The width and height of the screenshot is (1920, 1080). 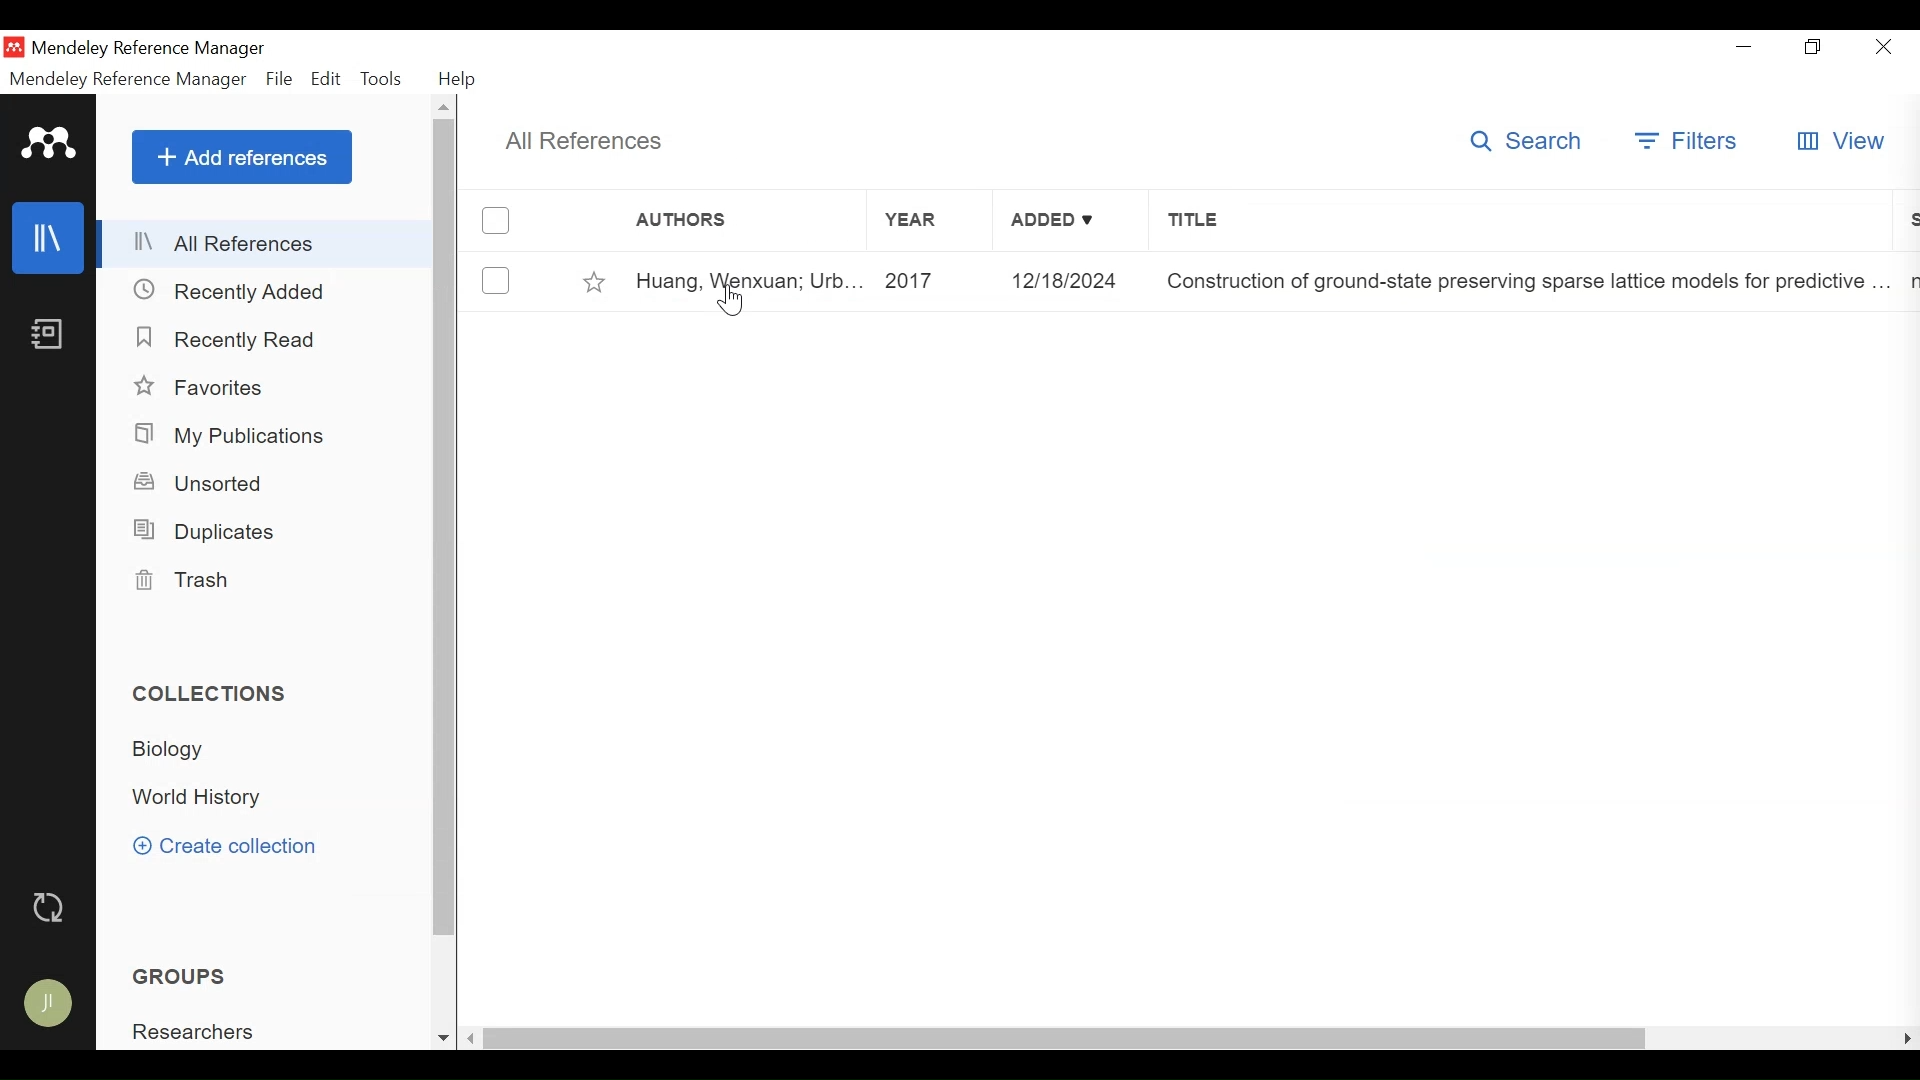 What do you see at coordinates (46, 238) in the screenshot?
I see `Library` at bounding box center [46, 238].